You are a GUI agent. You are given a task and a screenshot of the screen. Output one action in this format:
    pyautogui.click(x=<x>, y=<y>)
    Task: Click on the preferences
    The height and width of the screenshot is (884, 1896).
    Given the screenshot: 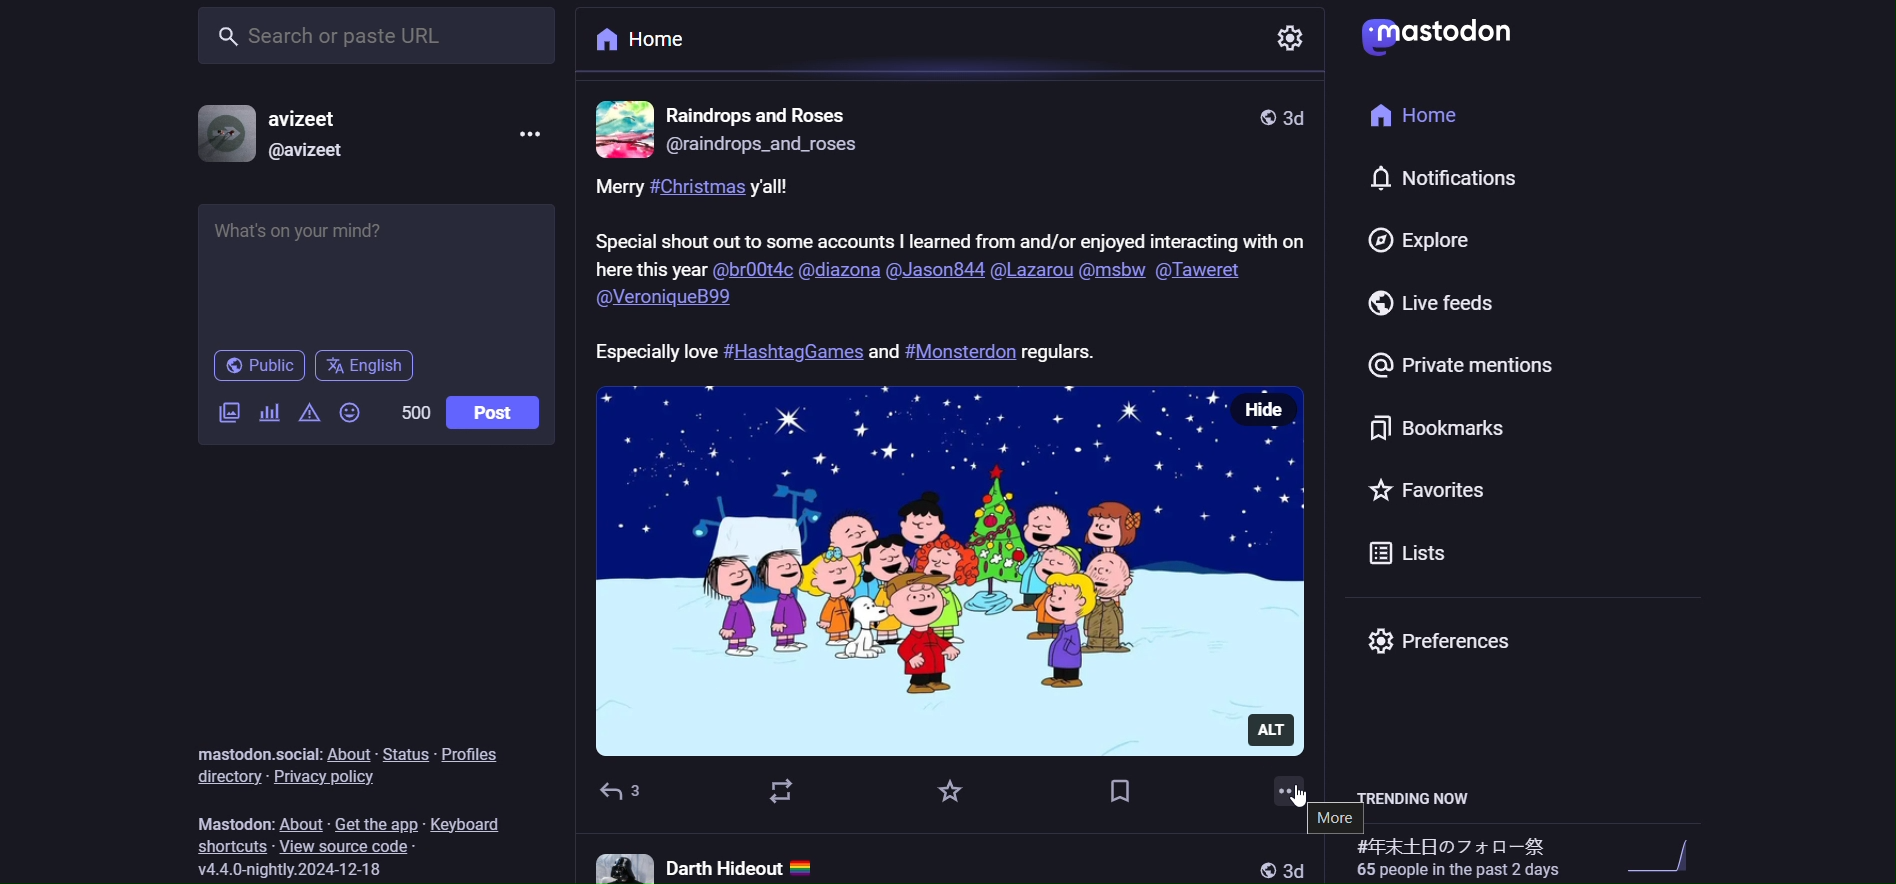 What is the action you would take?
    pyautogui.click(x=1459, y=642)
    